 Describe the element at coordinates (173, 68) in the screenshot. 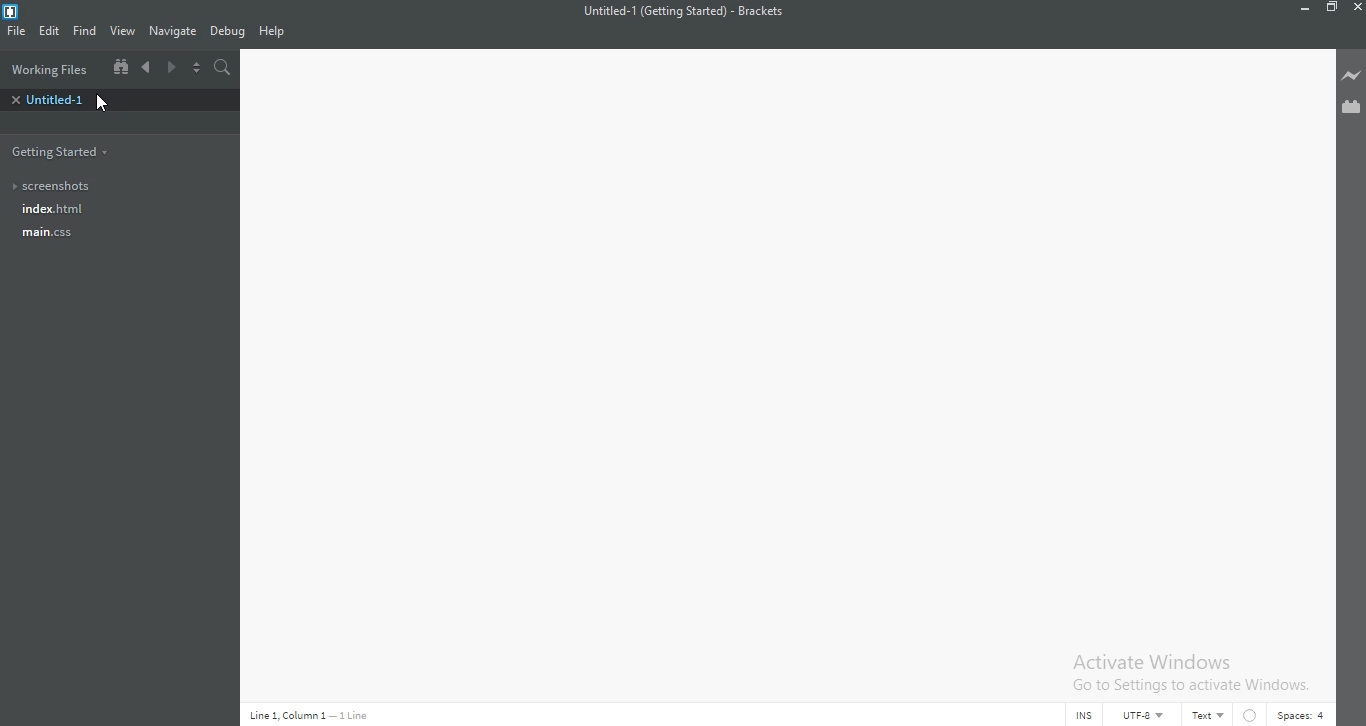

I see `Next ` at that location.